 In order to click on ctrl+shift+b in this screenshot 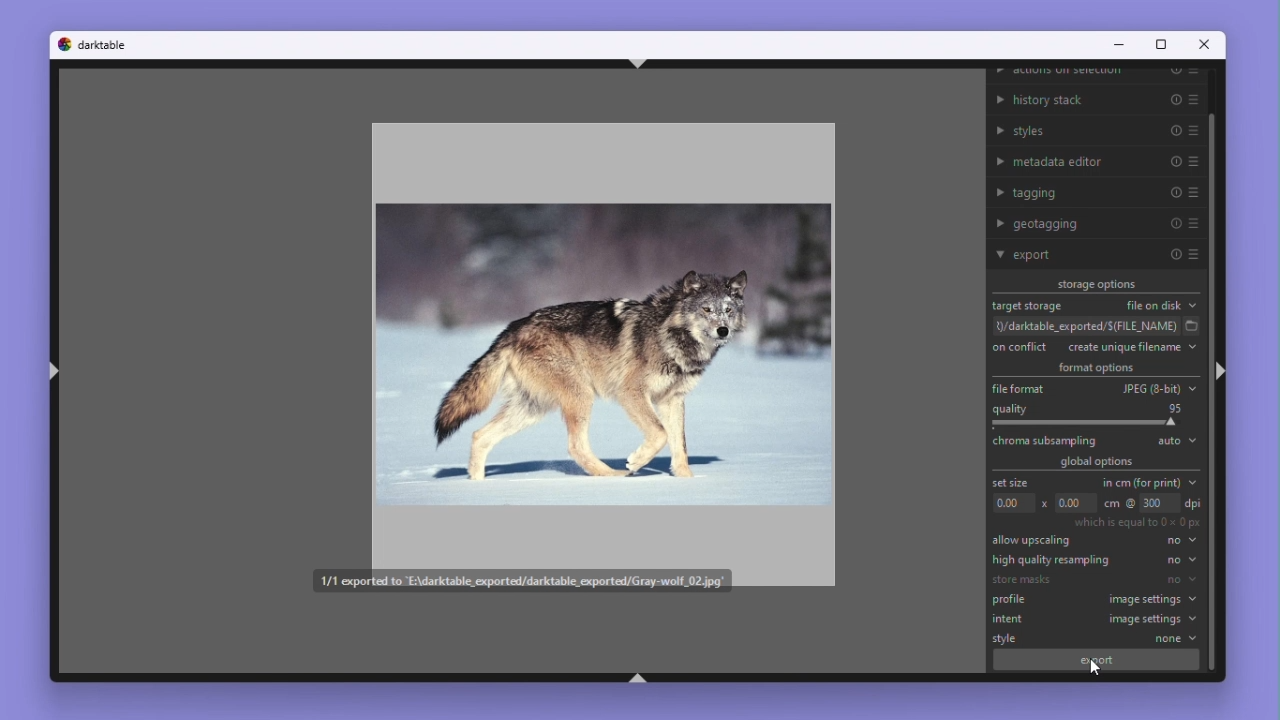, I will do `click(635, 678)`.